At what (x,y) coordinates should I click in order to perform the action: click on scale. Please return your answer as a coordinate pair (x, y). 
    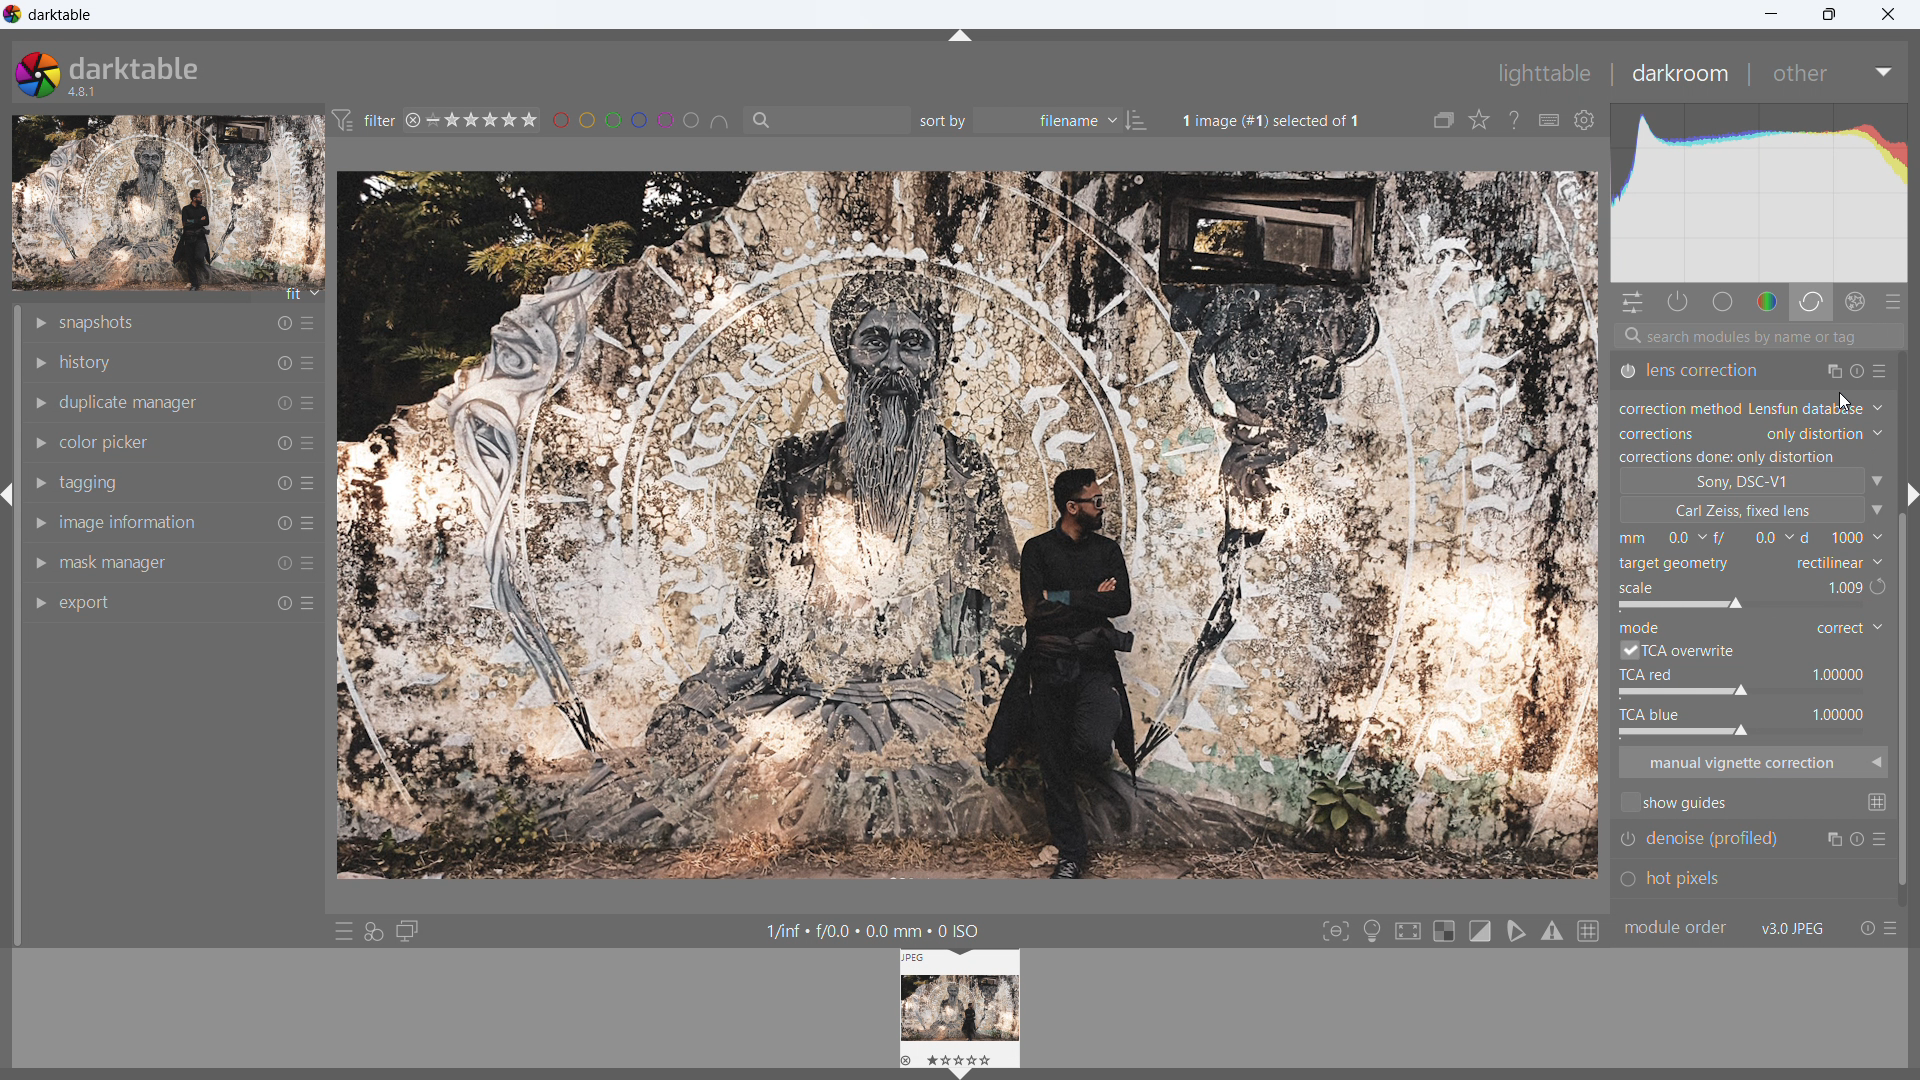
    Looking at the image, I should click on (1739, 595).